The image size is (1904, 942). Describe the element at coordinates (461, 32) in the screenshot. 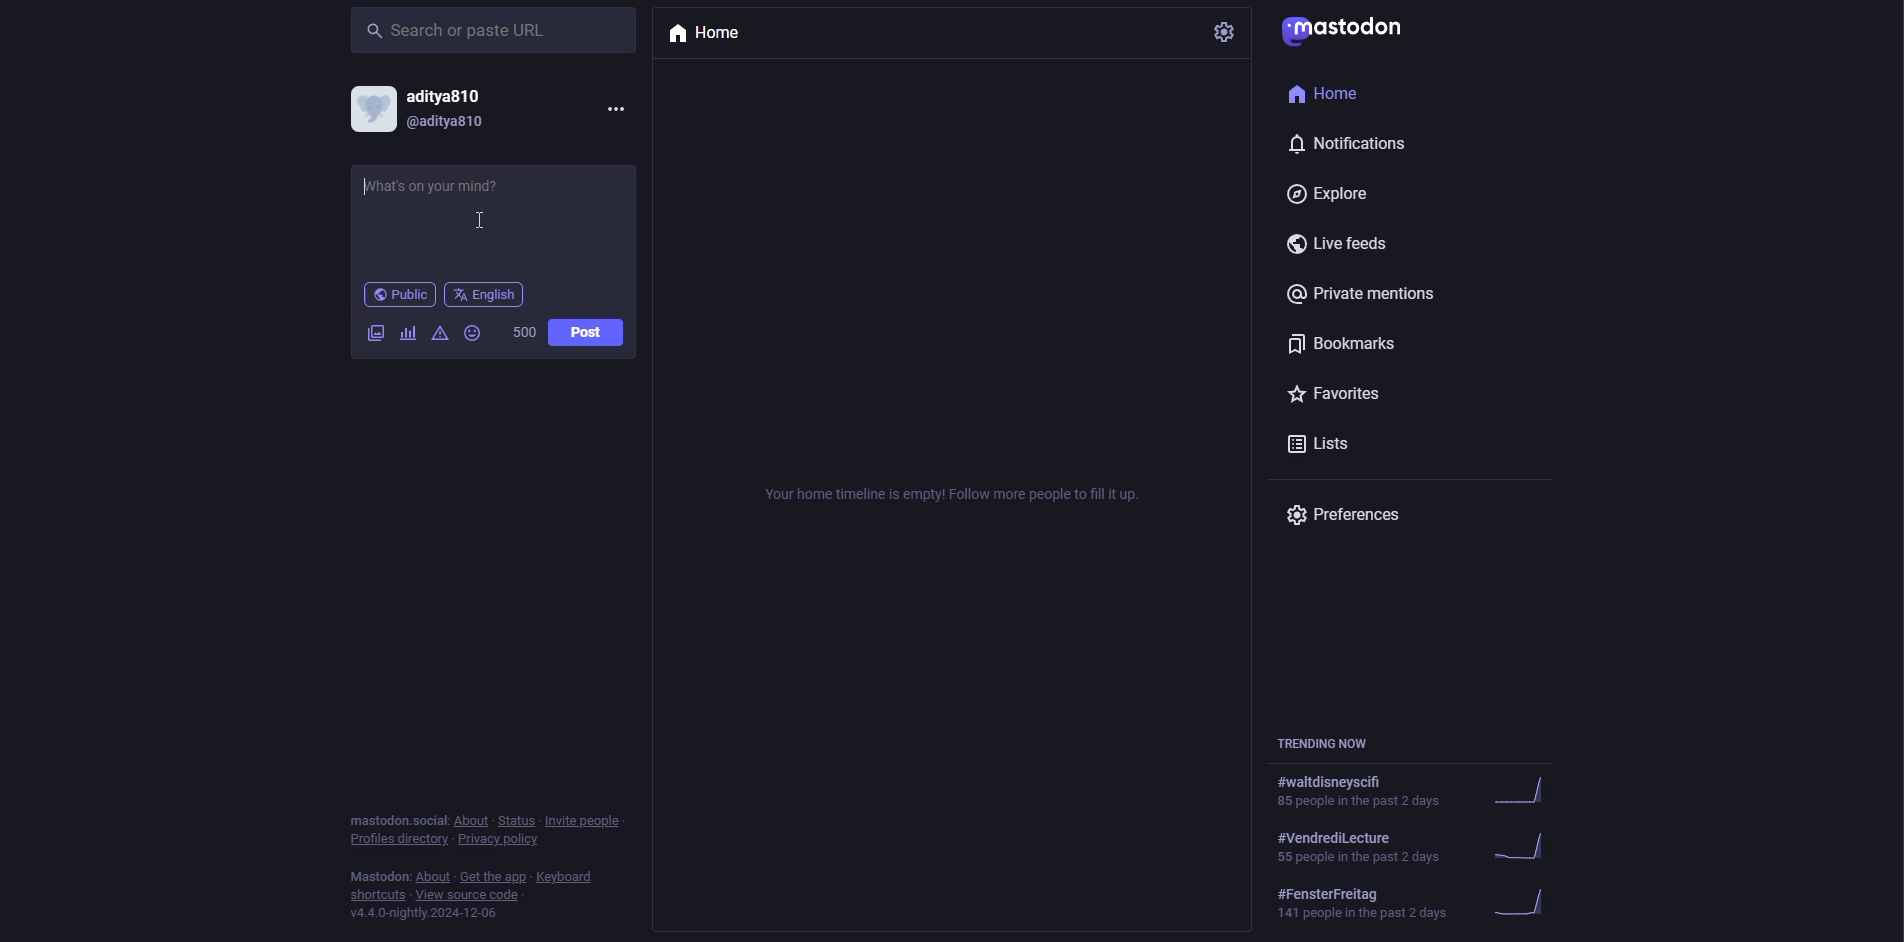

I see `search` at that location.